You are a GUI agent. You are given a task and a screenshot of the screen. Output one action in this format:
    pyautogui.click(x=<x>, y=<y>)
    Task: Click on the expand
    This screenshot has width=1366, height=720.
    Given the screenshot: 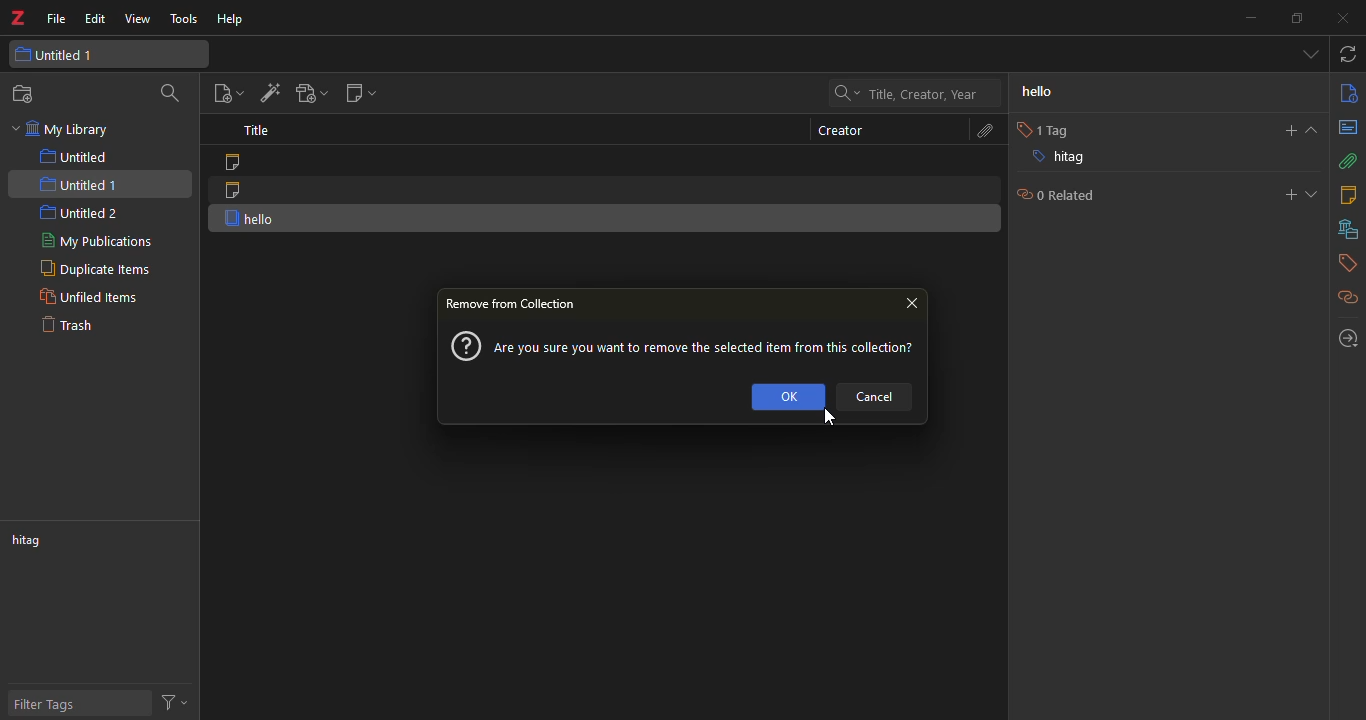 What is the action you would take?
    pyautogui.click(x=1313, y=130)
    